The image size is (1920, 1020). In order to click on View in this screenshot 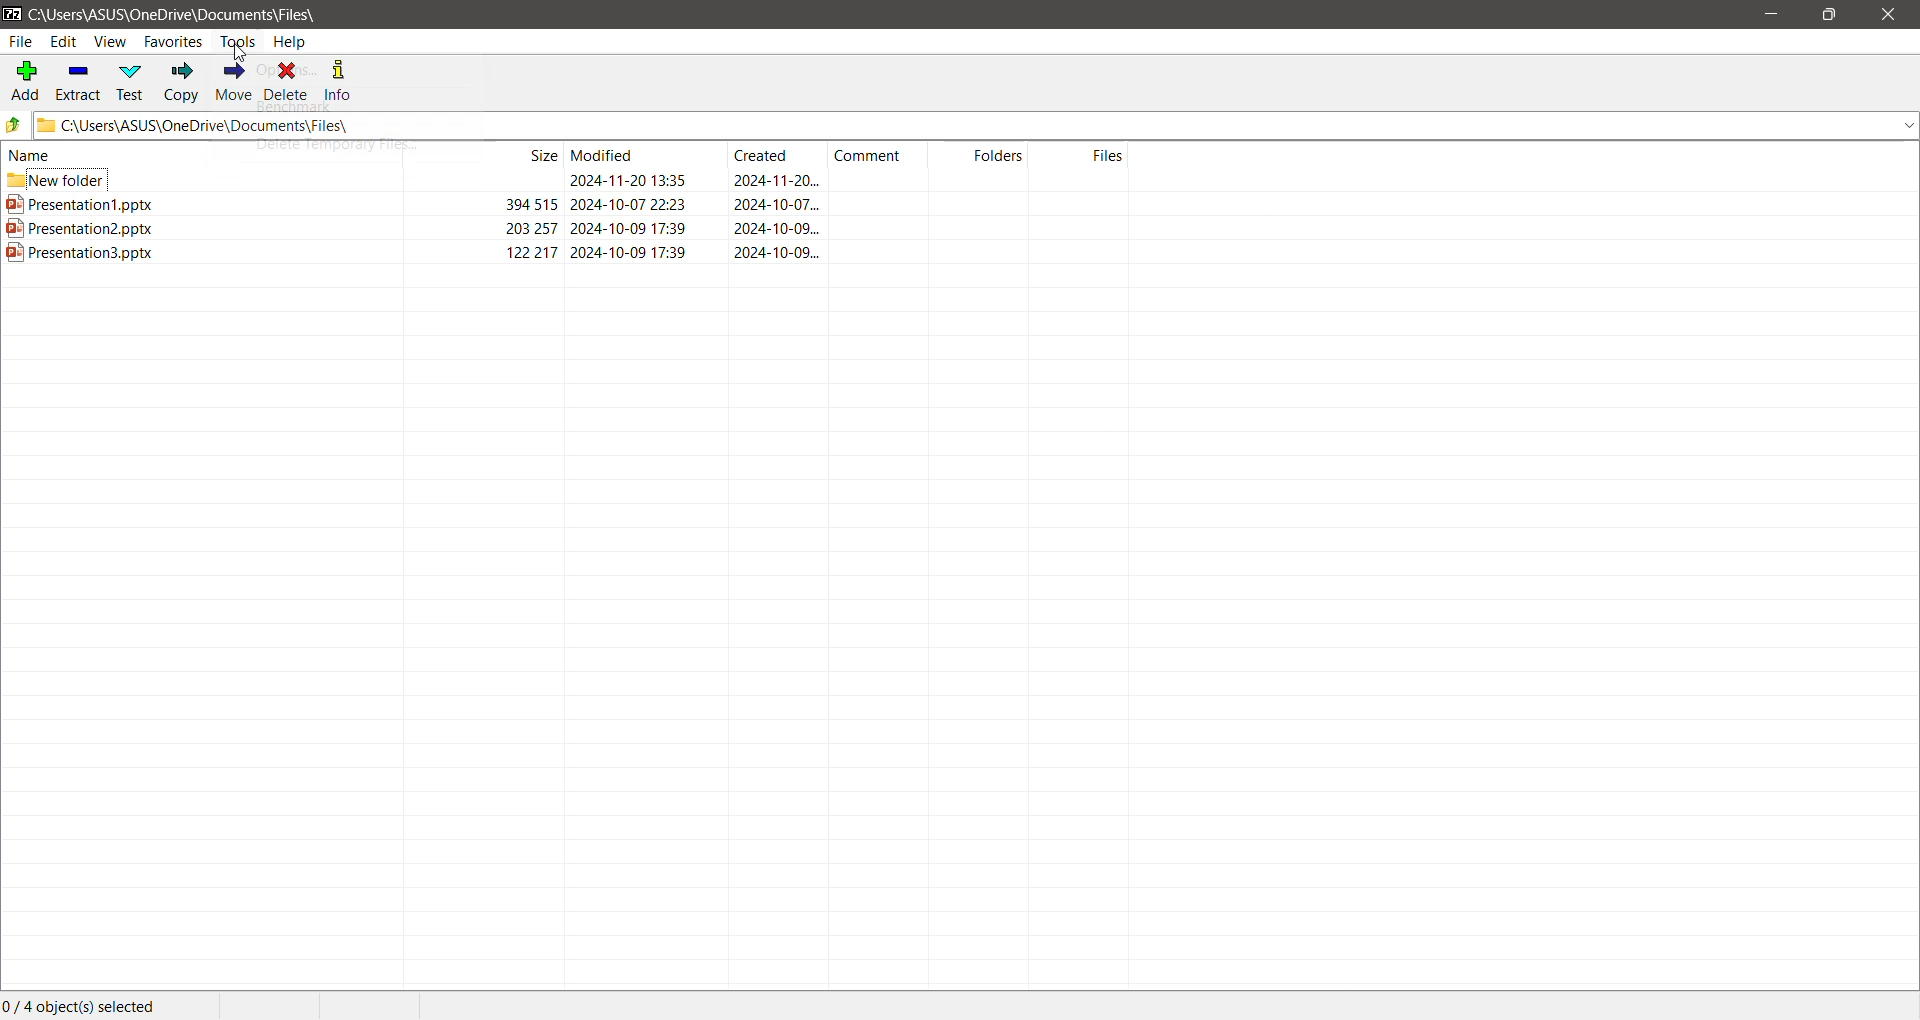, I will do `click(109, 42)`.